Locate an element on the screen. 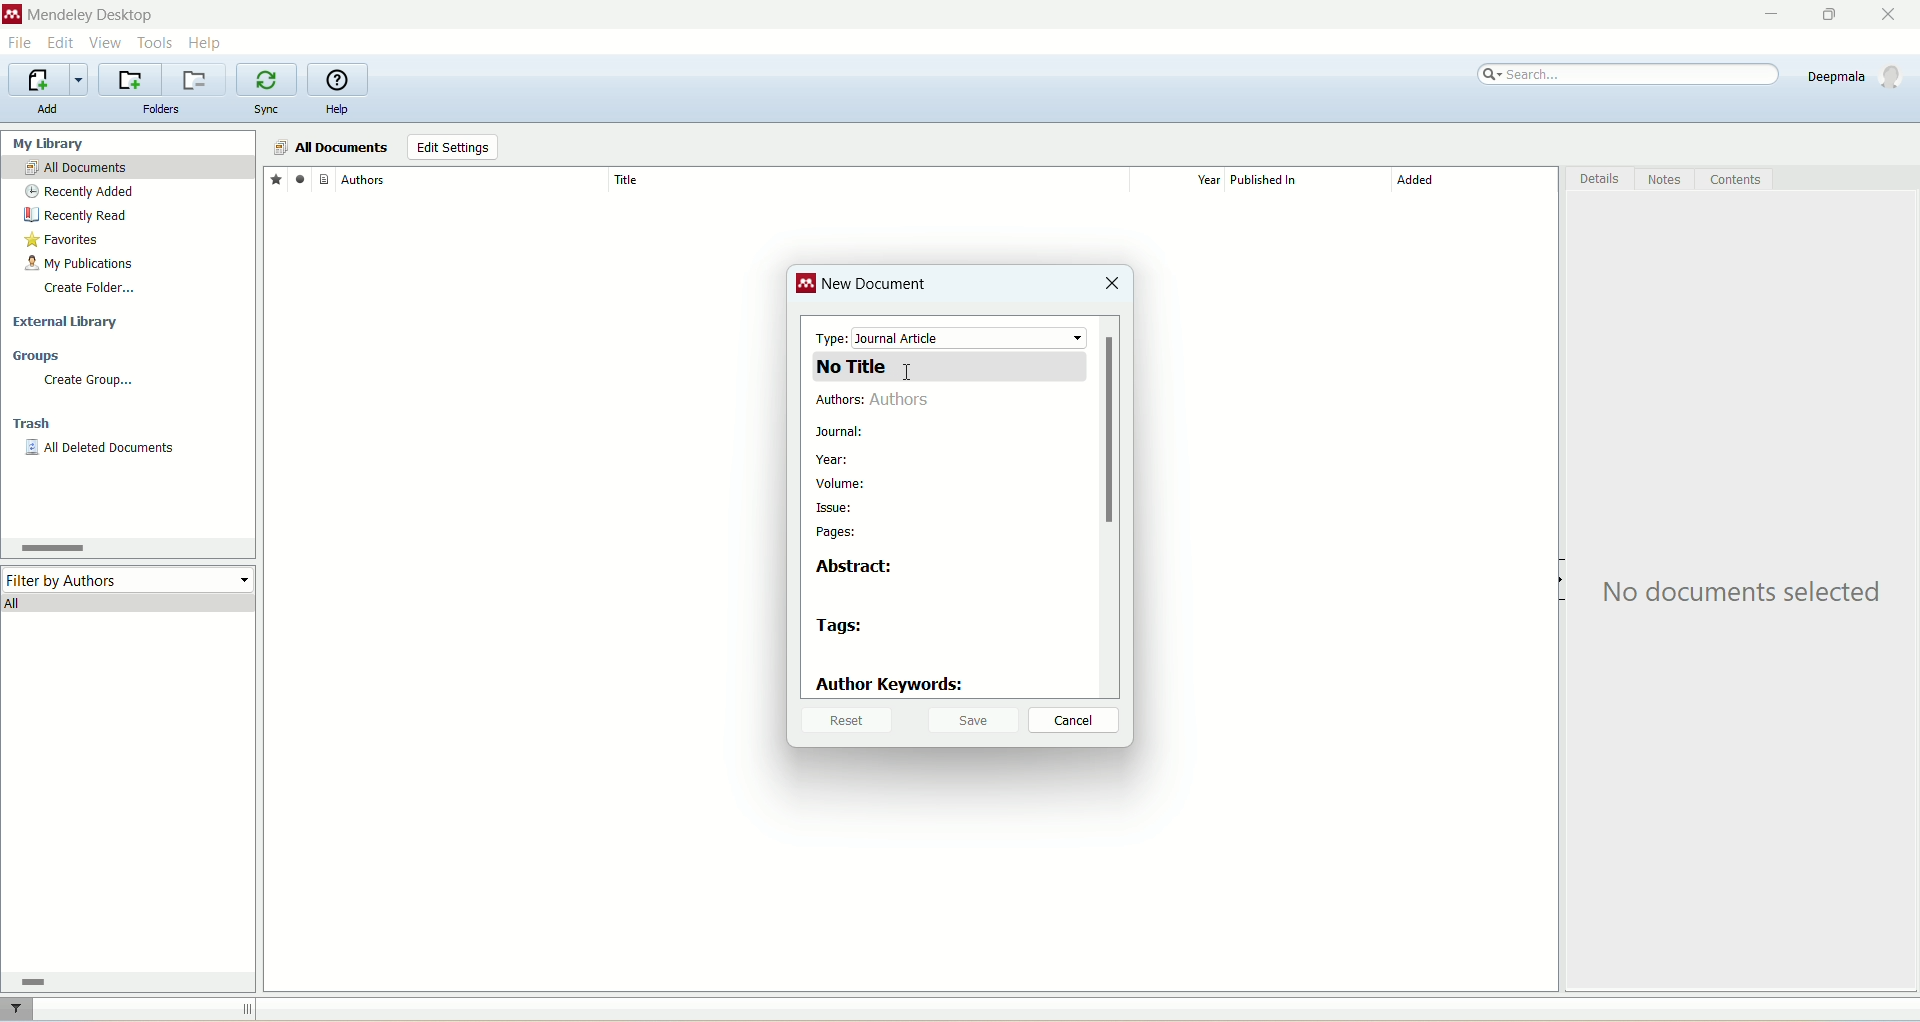 The image size is (1920, 1022). create group is located at coordinates (87, 380).